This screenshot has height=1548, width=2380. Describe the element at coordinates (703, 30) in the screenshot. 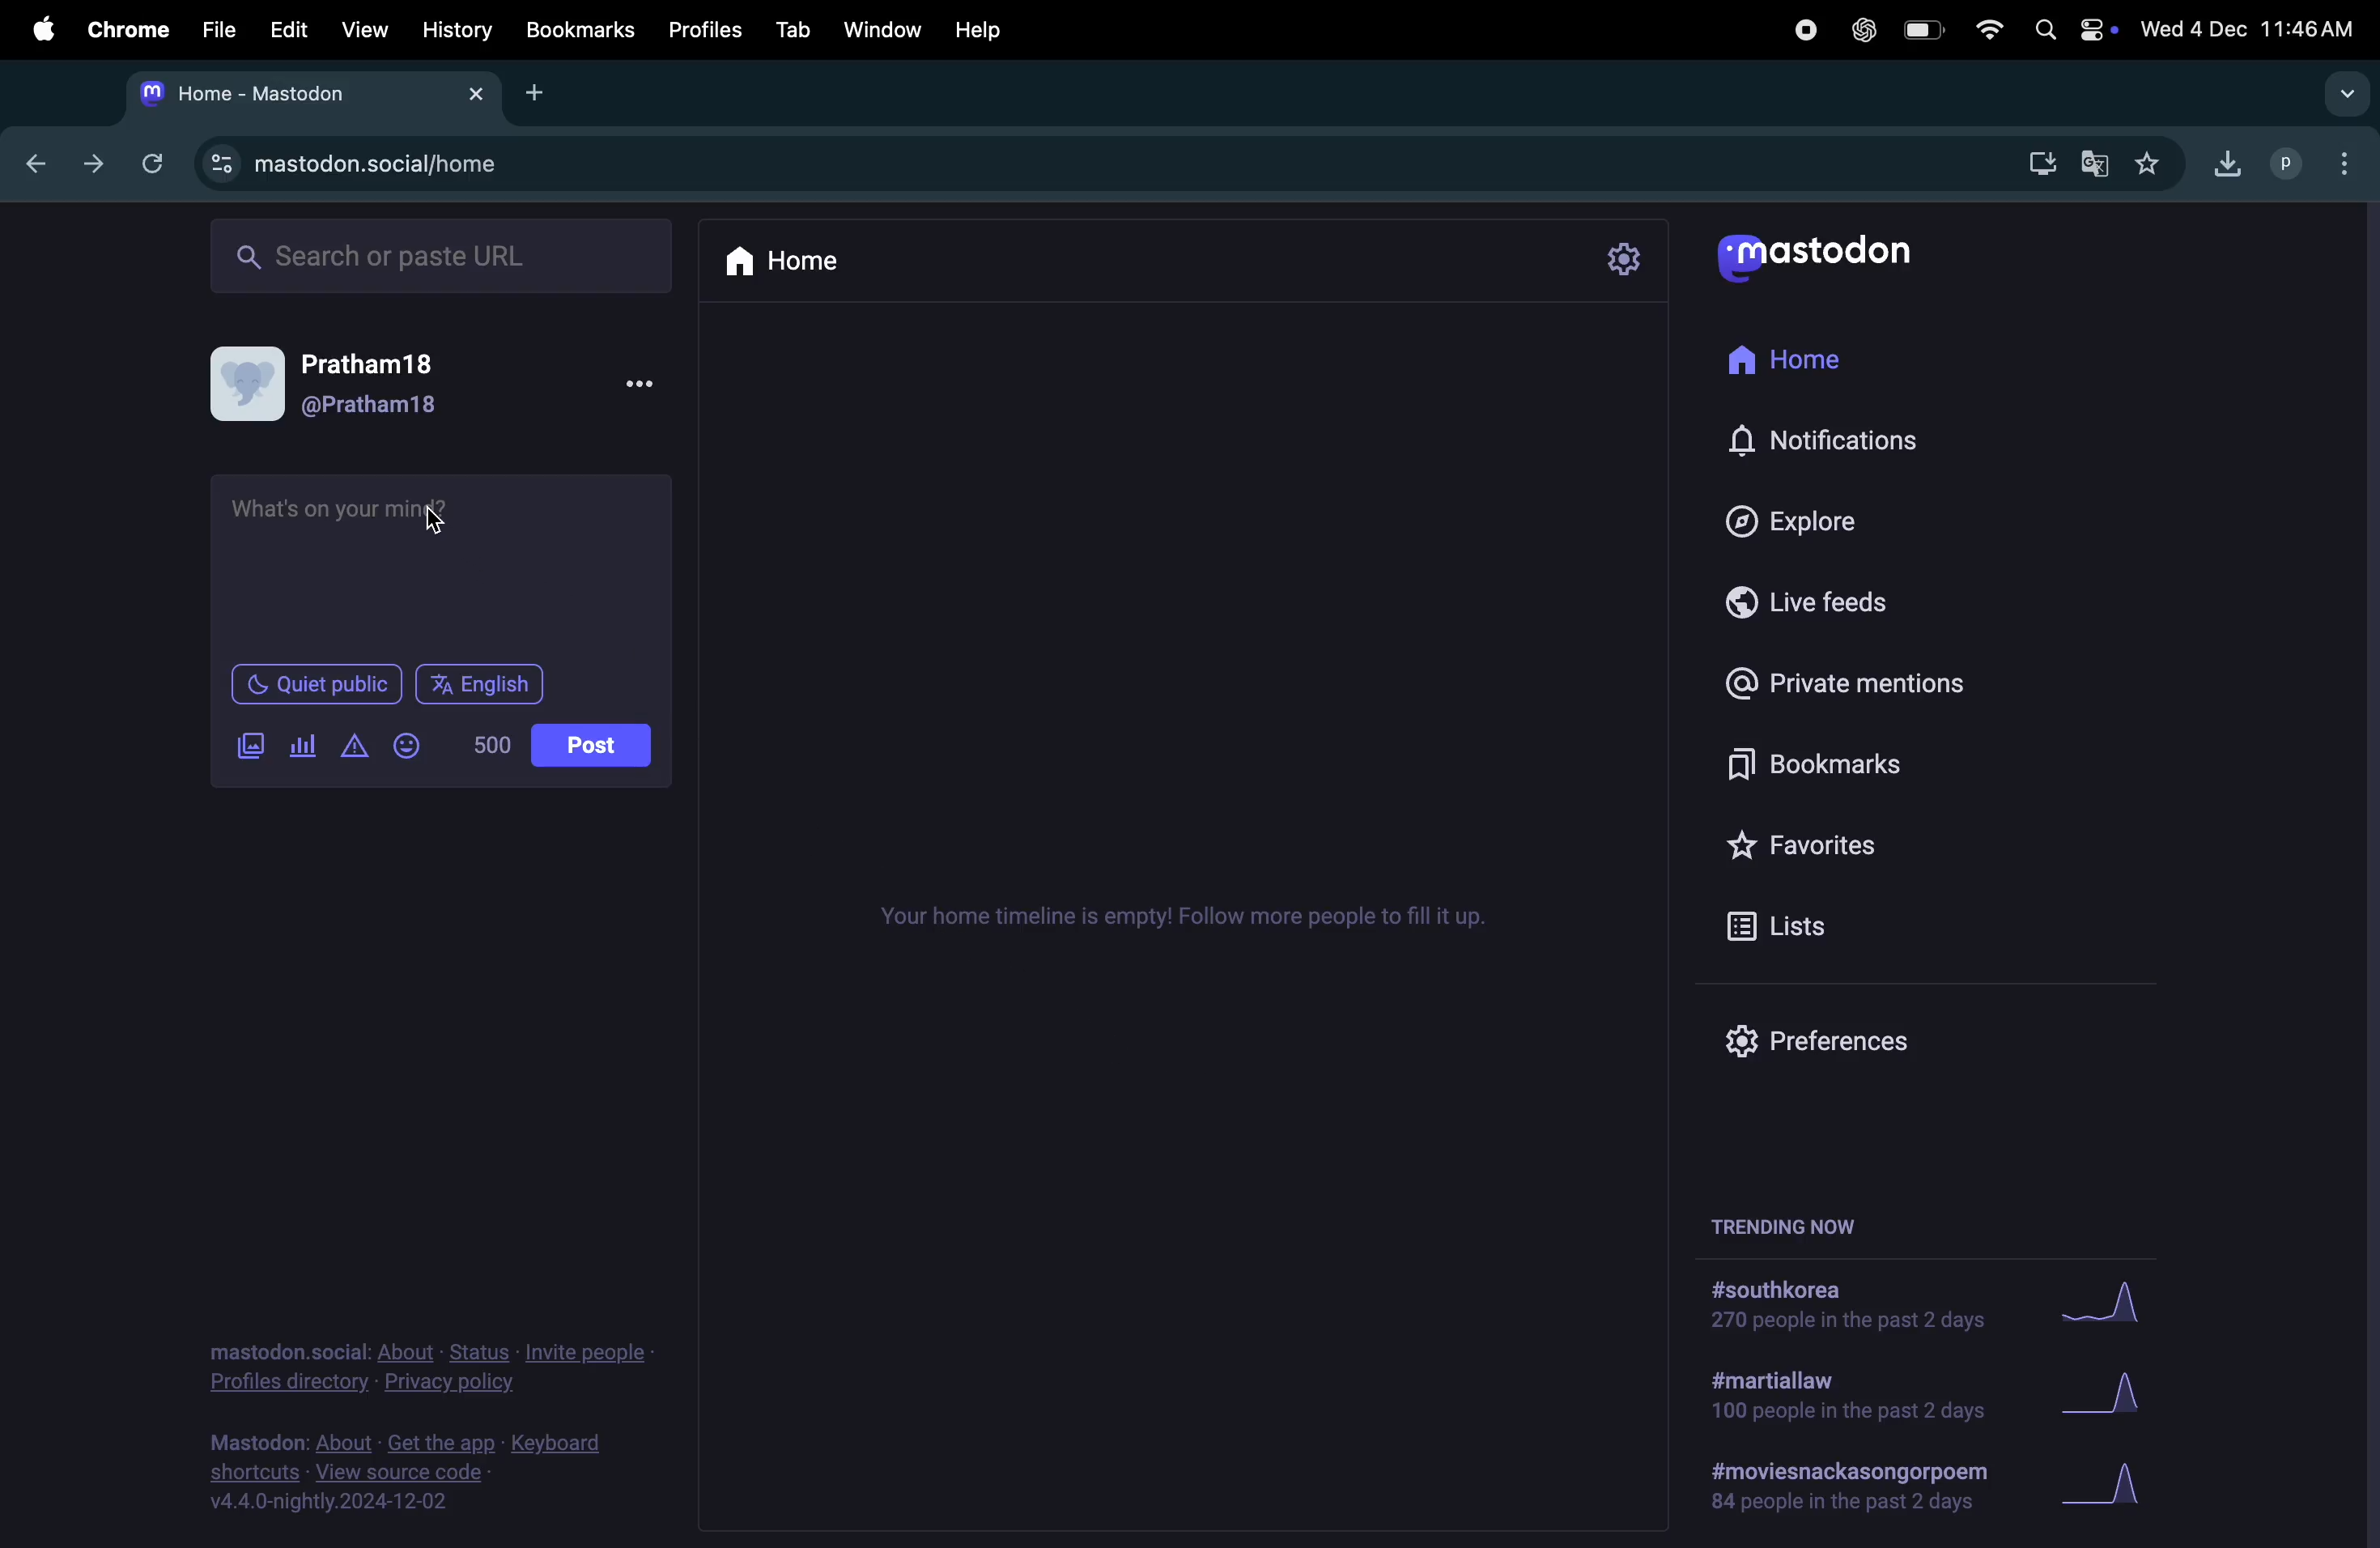

I see `profiles` at that location.